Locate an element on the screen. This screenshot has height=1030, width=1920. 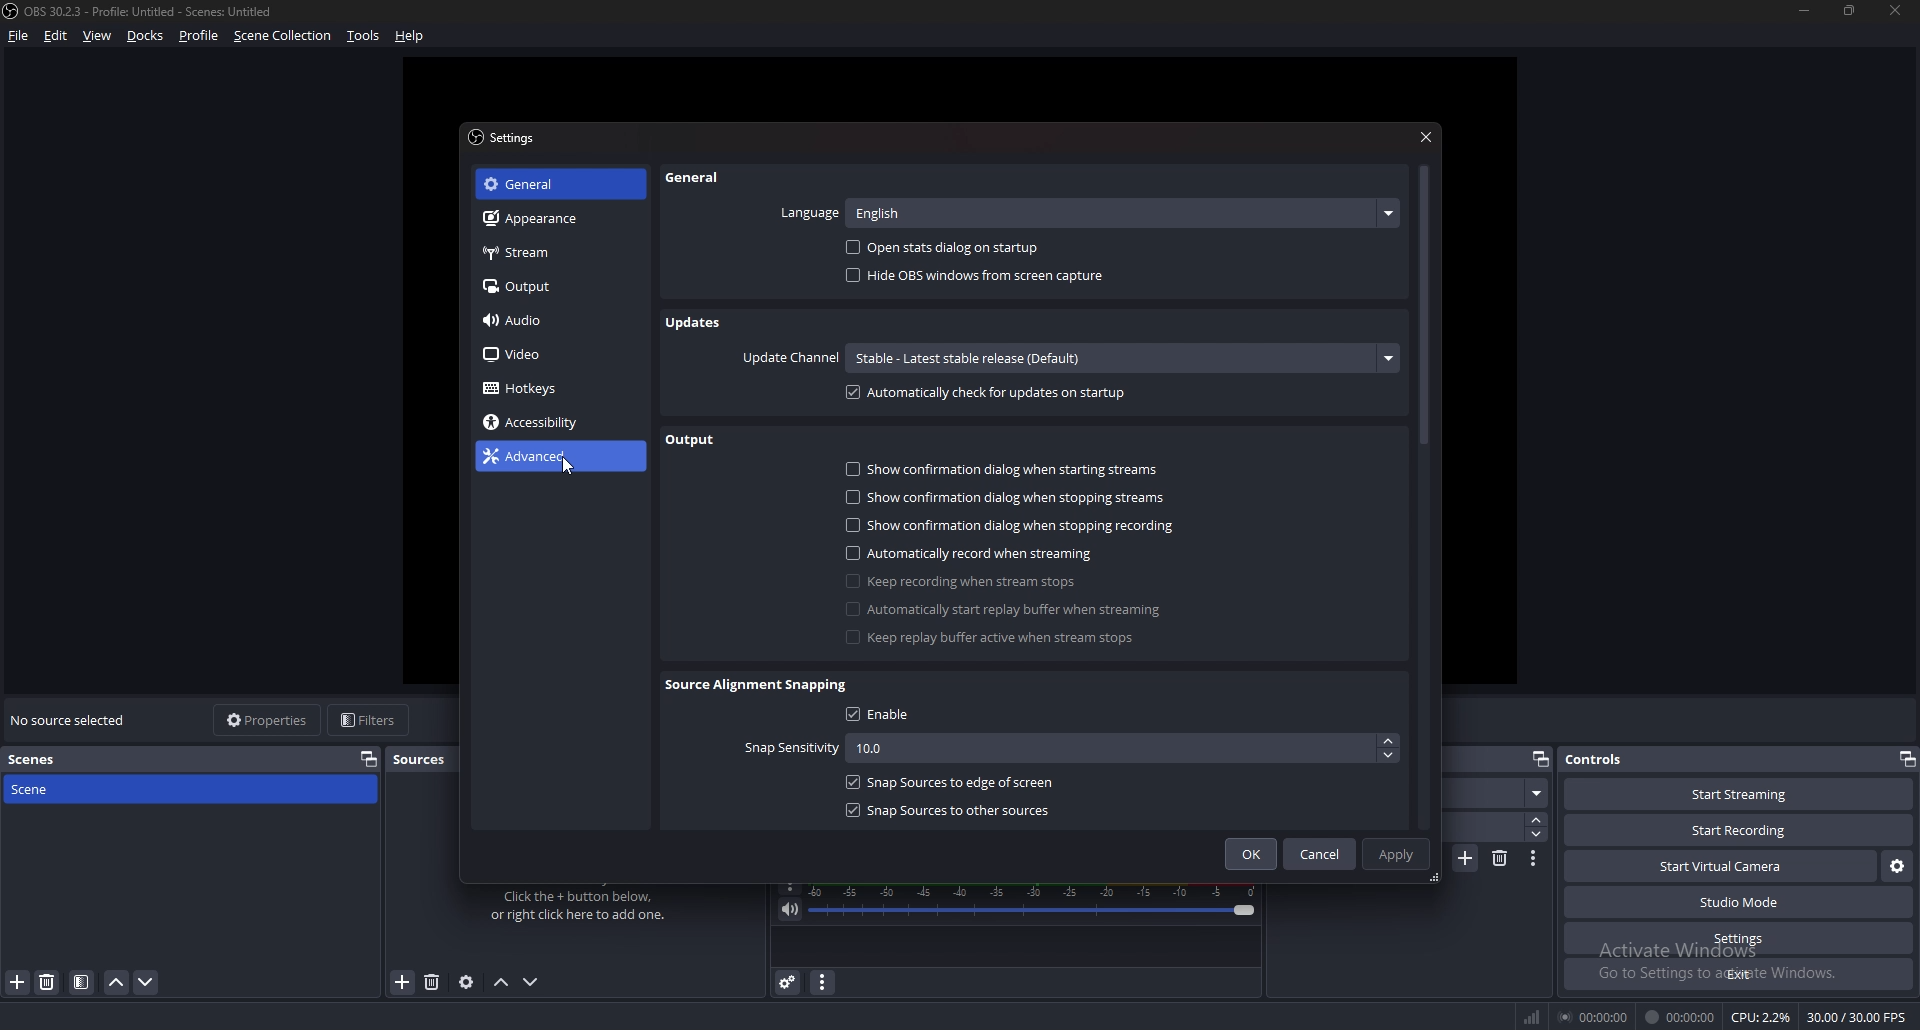
Accessibility is located at coordinates (542, 423).